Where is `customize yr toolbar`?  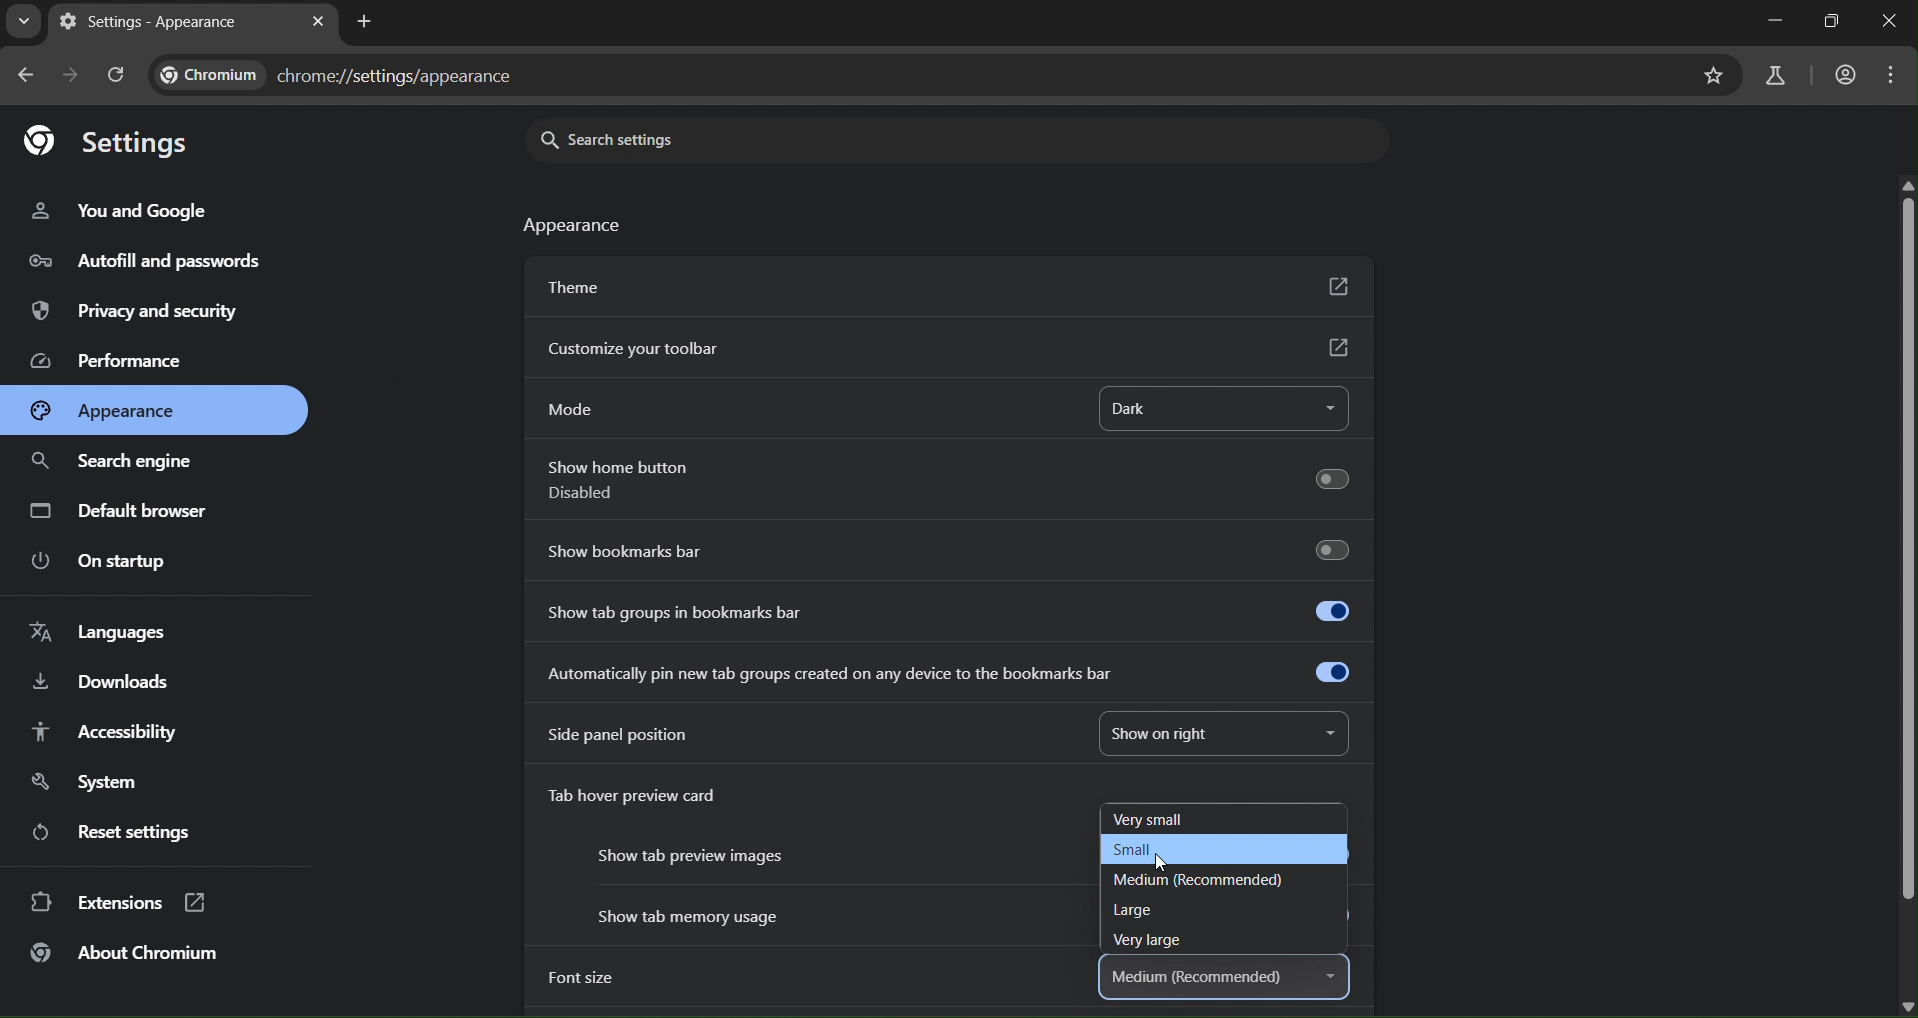
customize yr toolbar is located at coordinates (952, 348).